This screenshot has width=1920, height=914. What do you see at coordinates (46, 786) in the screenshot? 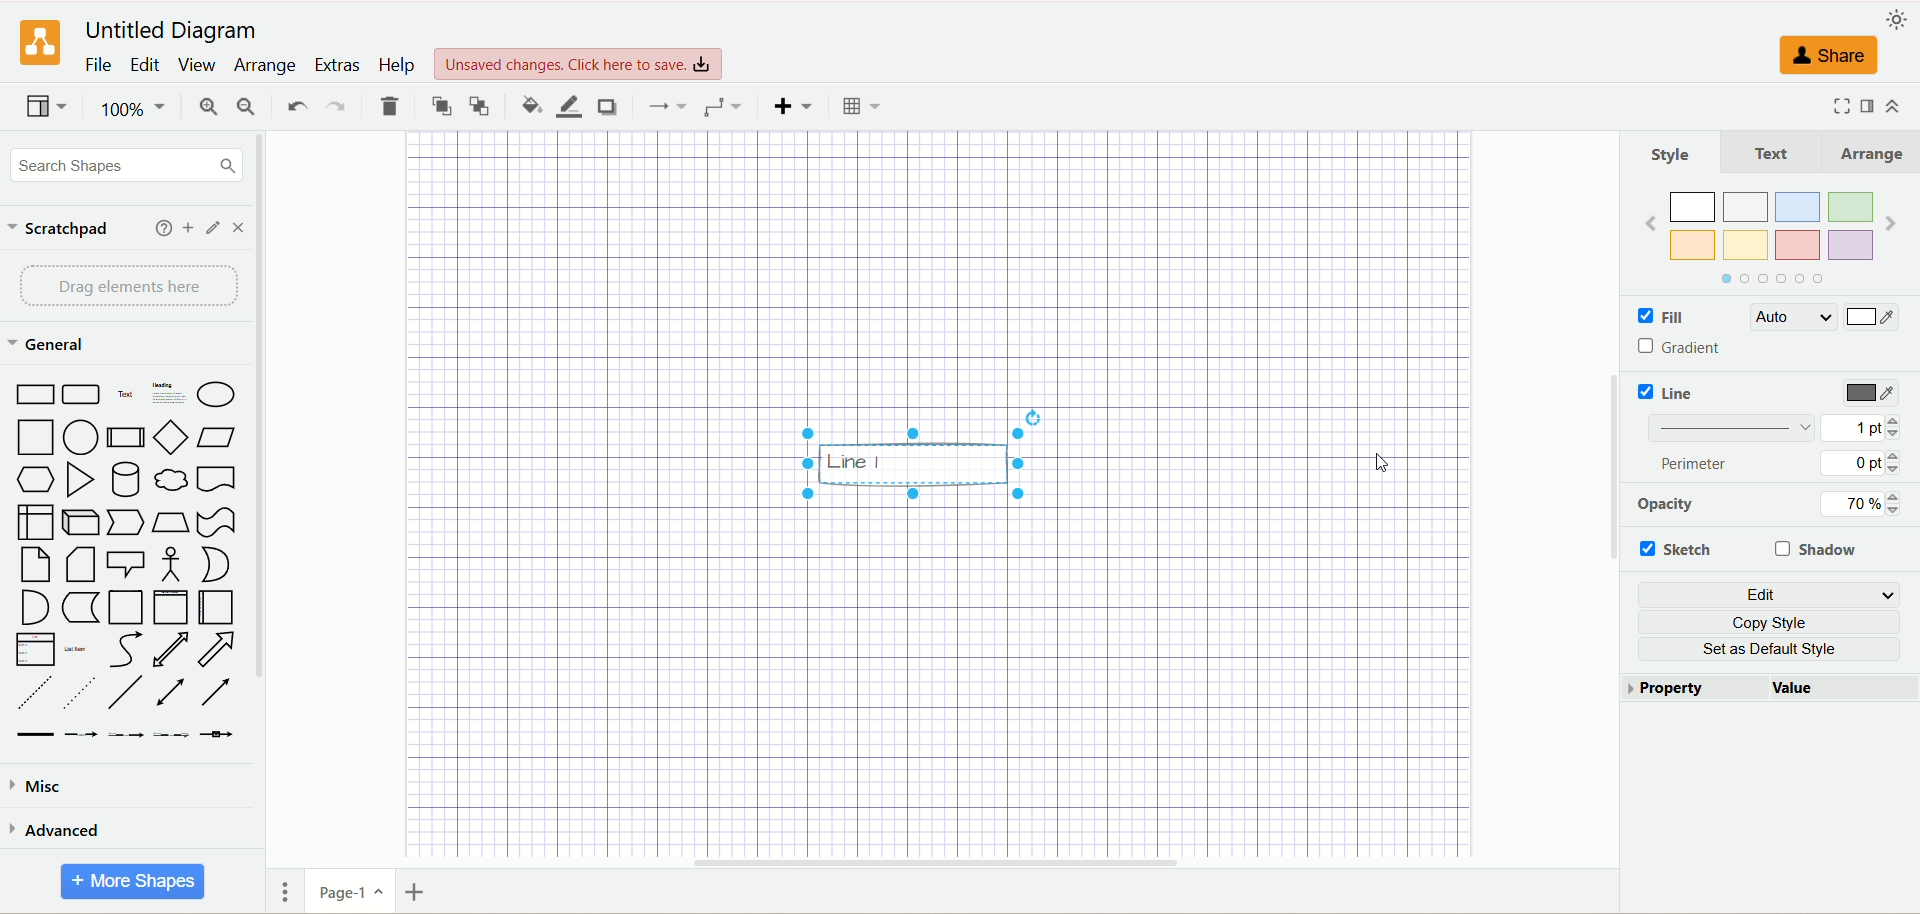
I see `misc` at bounding box center [46, 786].